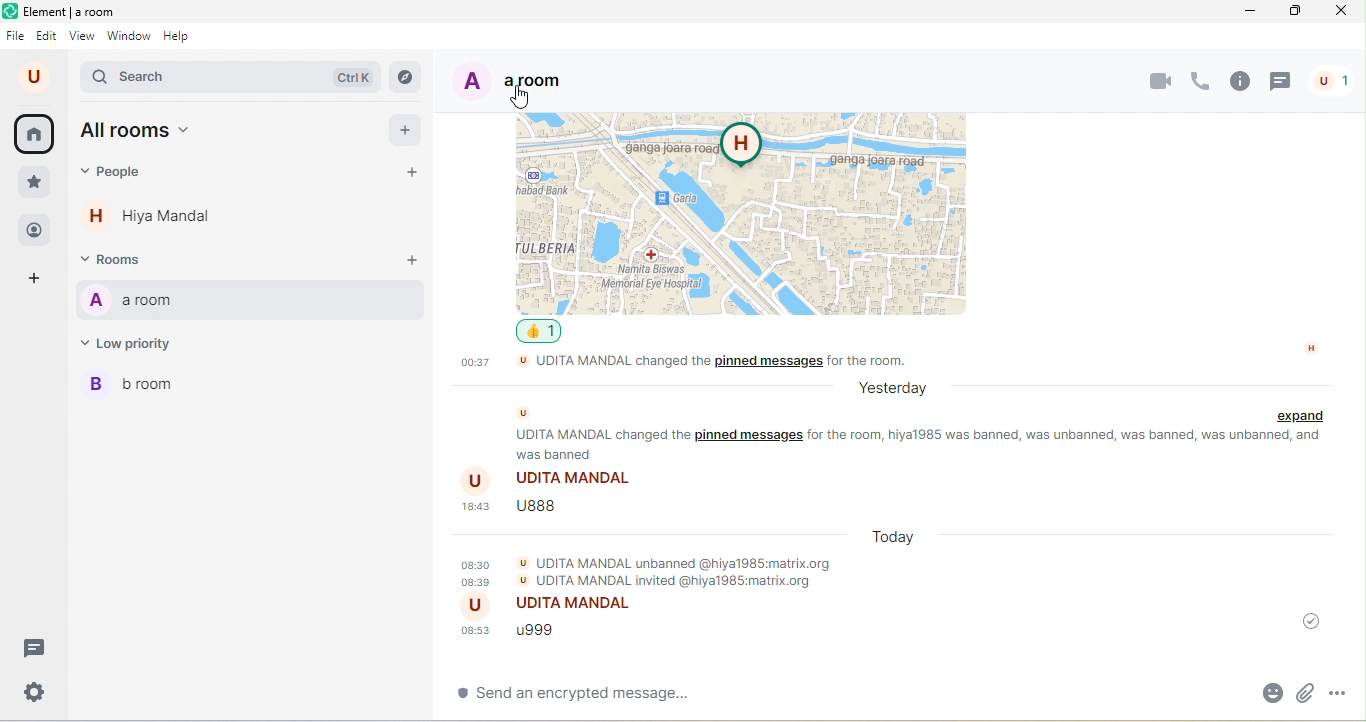 The width and height of the screenshot is (1366, 722). What do you see at coordinates (30, 692) in the screenshot?
I see `quick settings` at bounding box center [30, 692].